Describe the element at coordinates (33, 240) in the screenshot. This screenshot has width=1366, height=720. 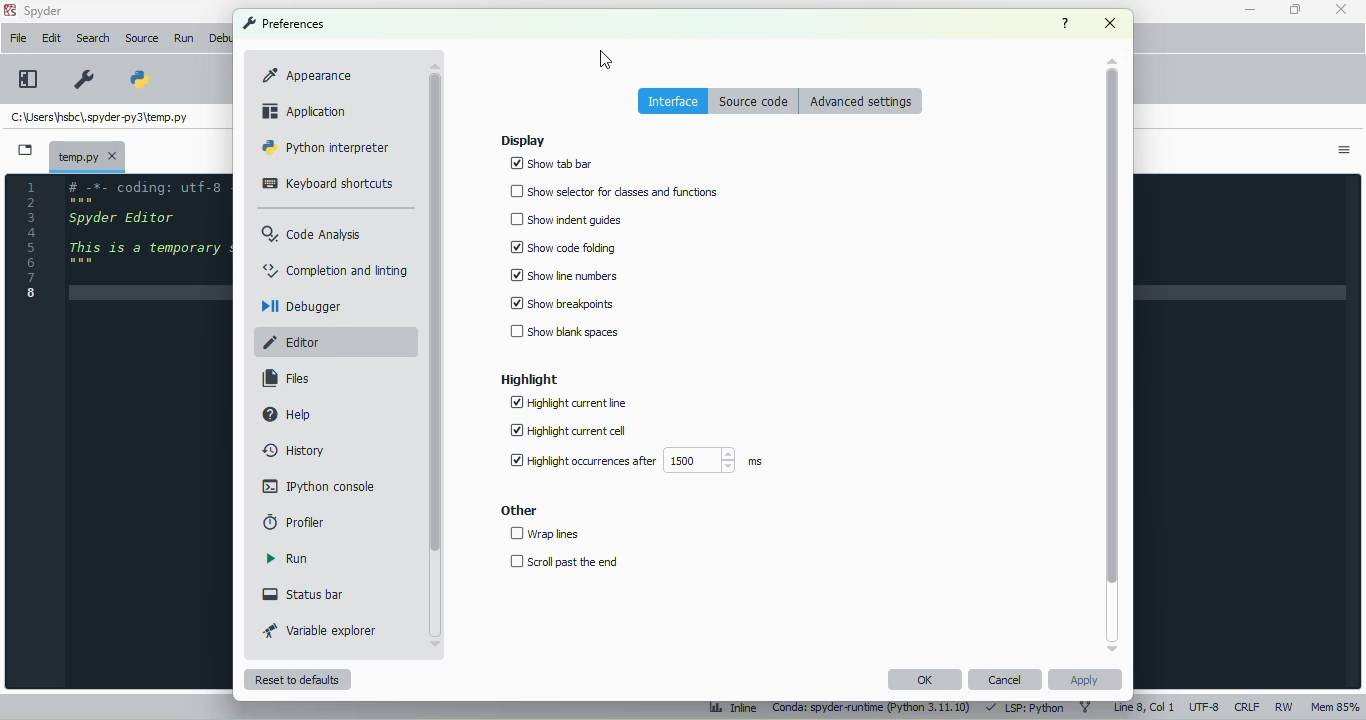
I see `line numbers` at that location.